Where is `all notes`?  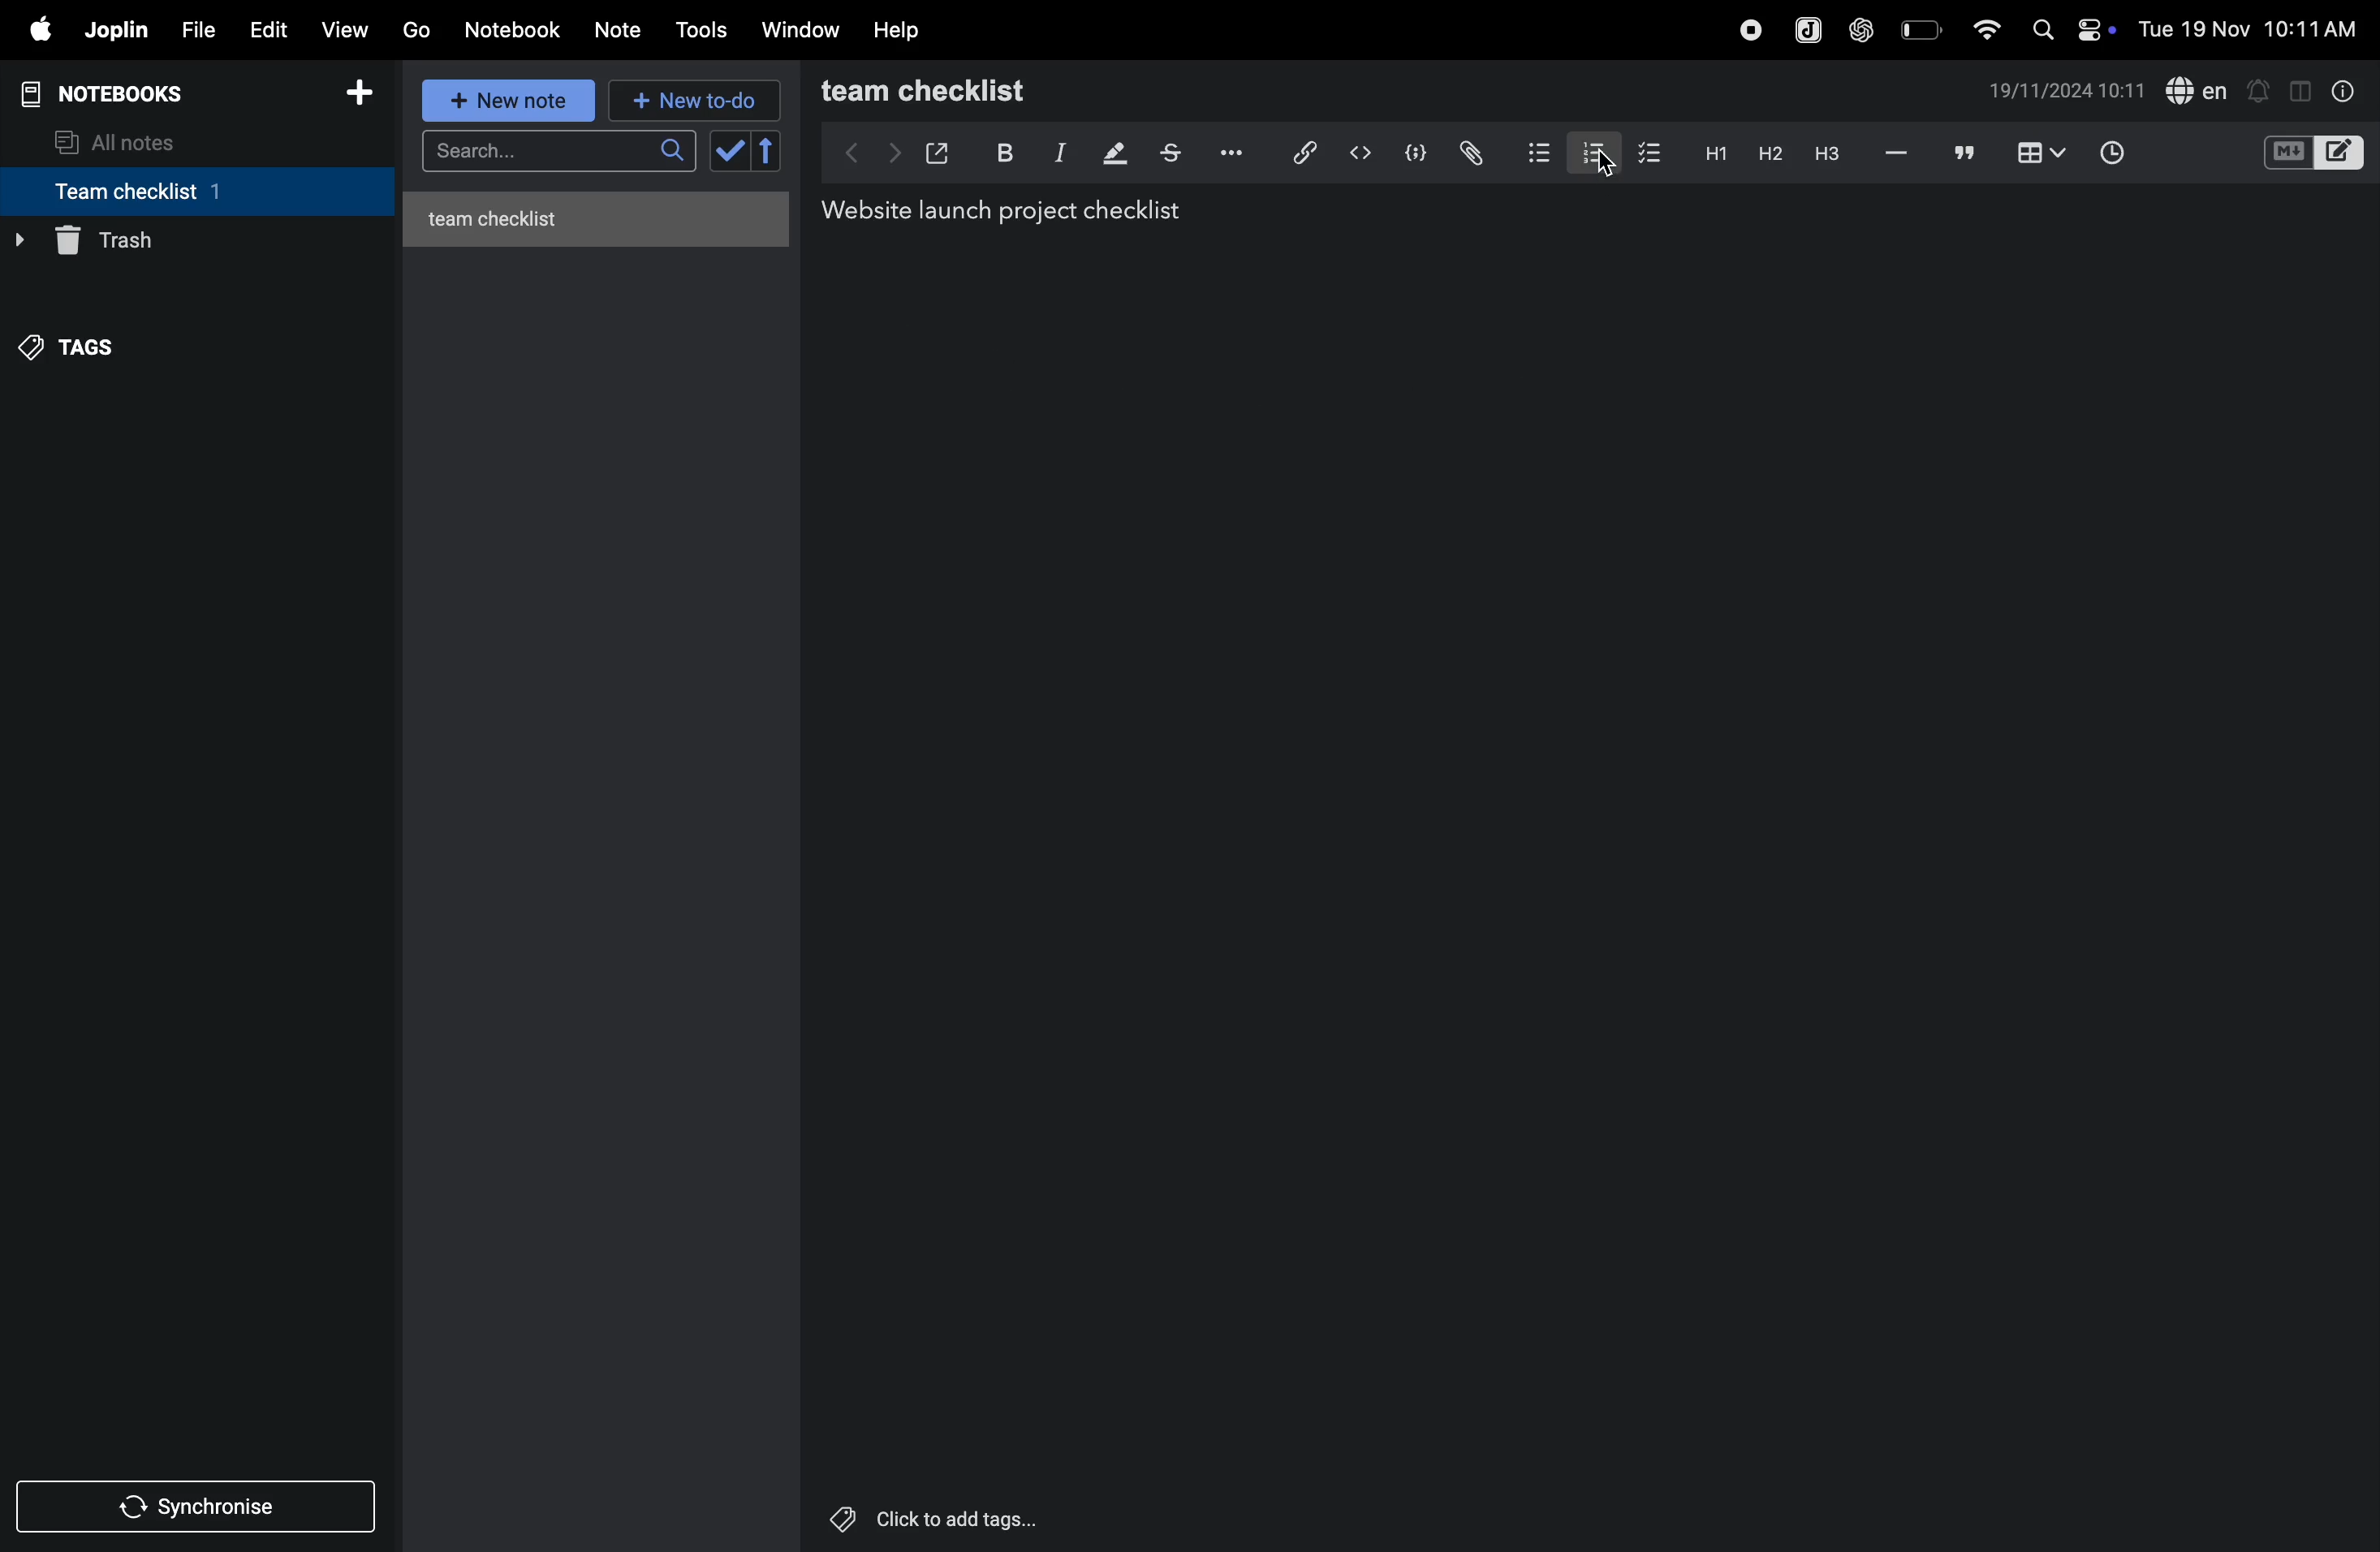 all notes is located at coordinates (131, 140).